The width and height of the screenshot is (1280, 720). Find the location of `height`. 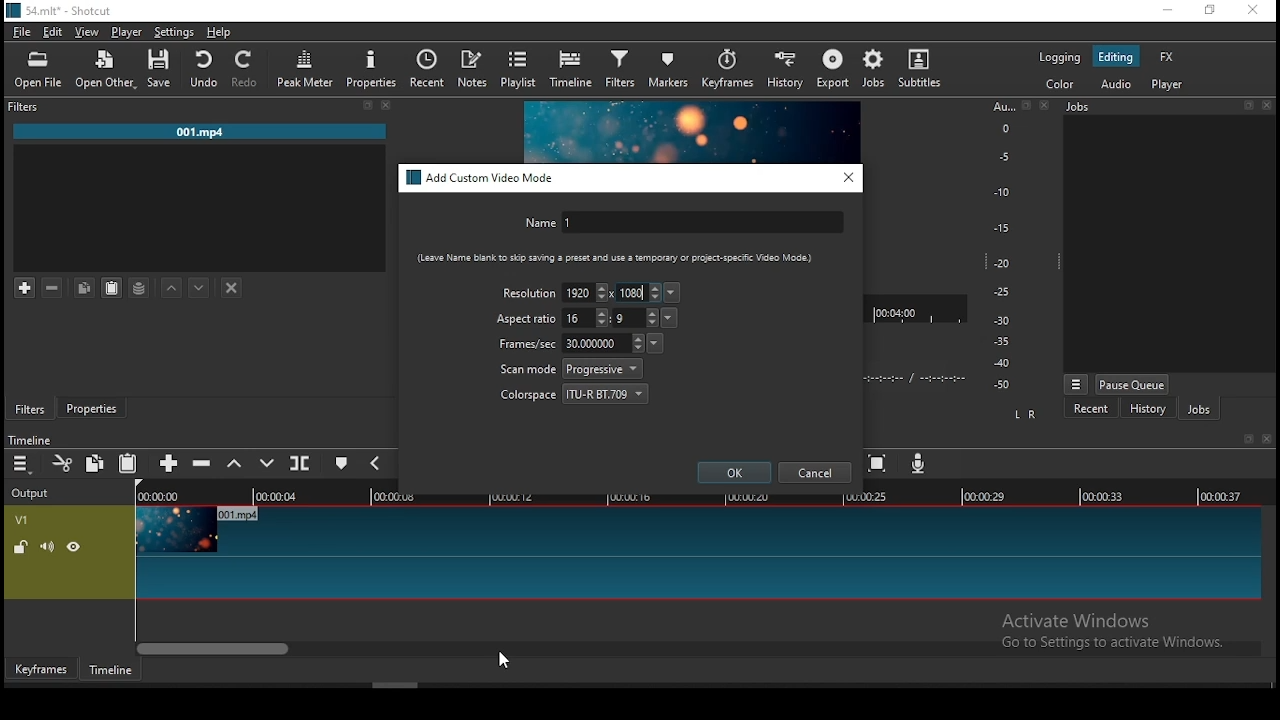

height is located at coordinates (635, 317).